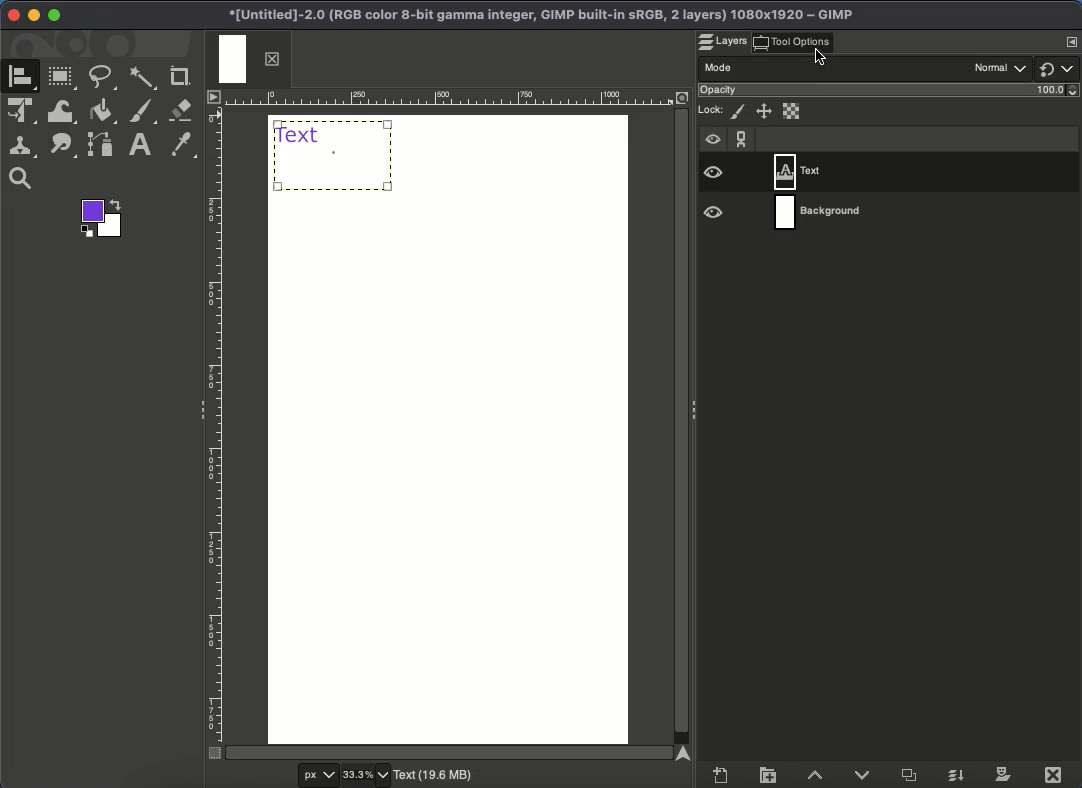 This screenshot has height=788, width=1082. Describe the element at coordinates (13, 15) in the screenshot. I see `Close` at that location.